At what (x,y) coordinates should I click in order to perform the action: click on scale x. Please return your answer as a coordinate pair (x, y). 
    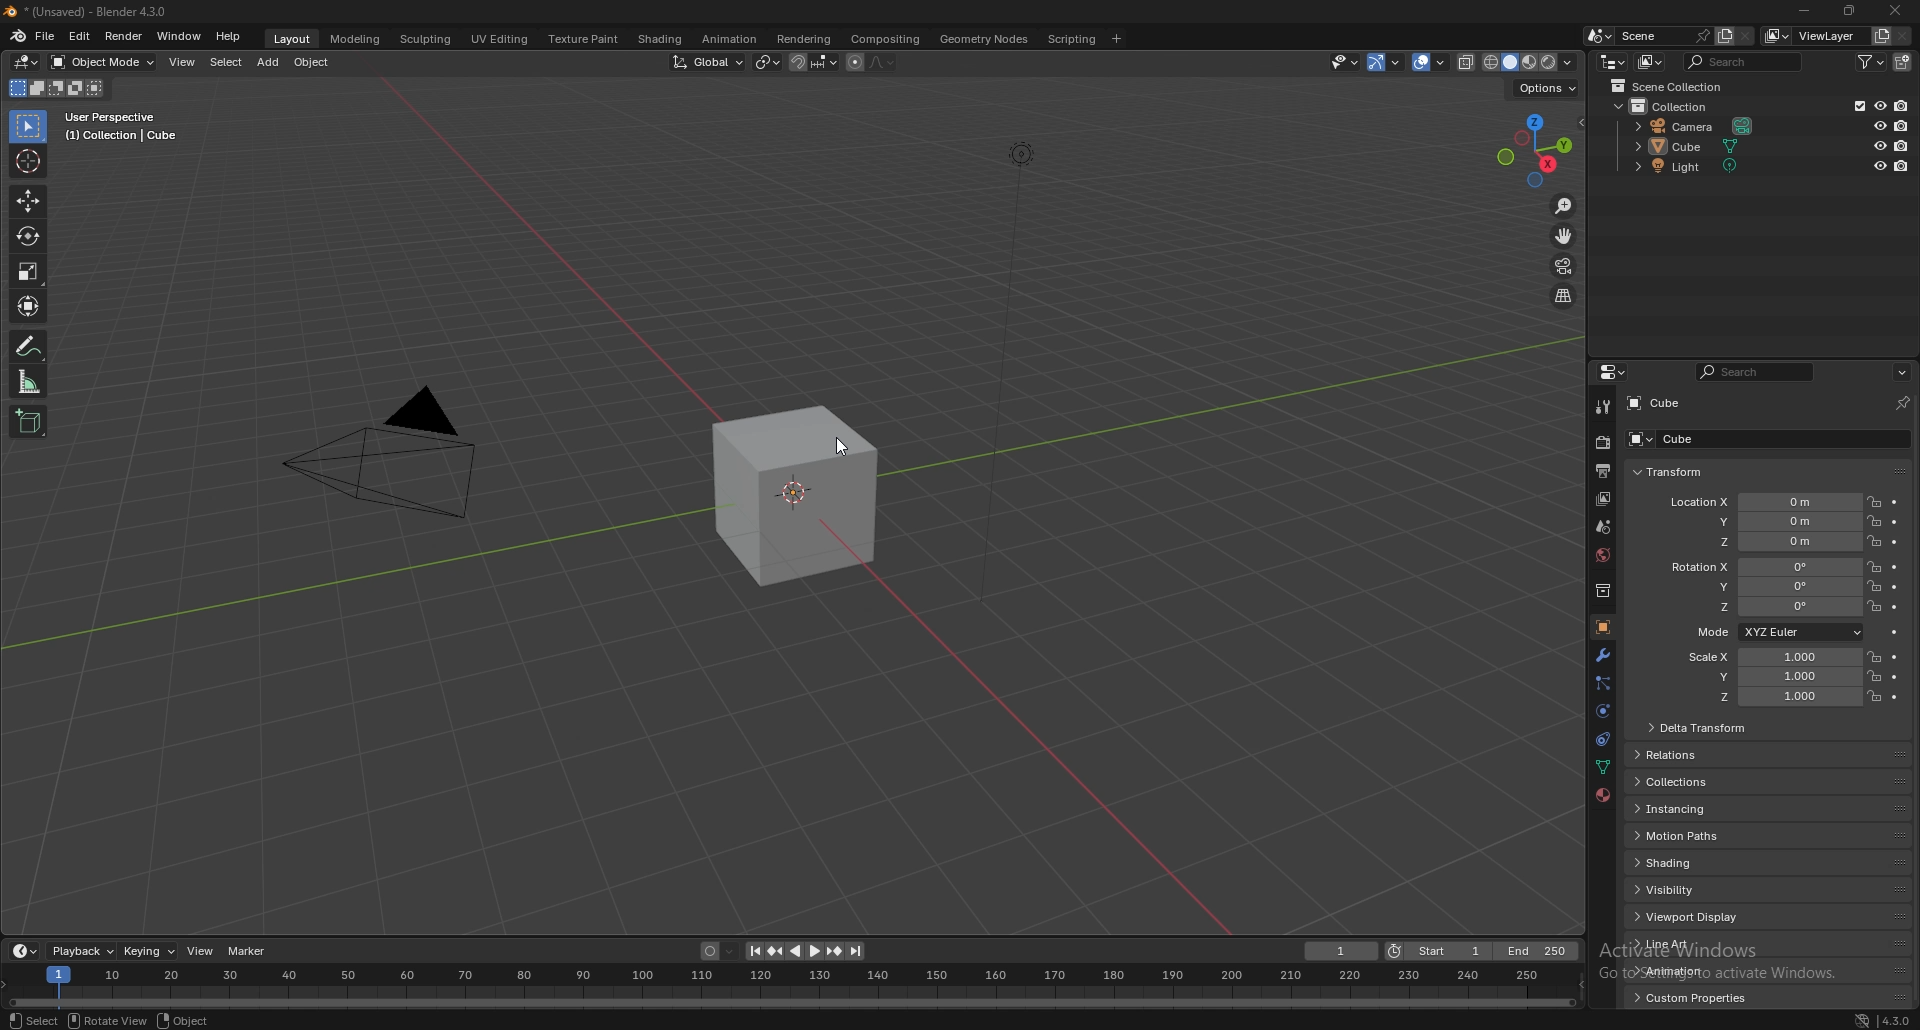
    Looking at the image, I should click on (1770, 657).